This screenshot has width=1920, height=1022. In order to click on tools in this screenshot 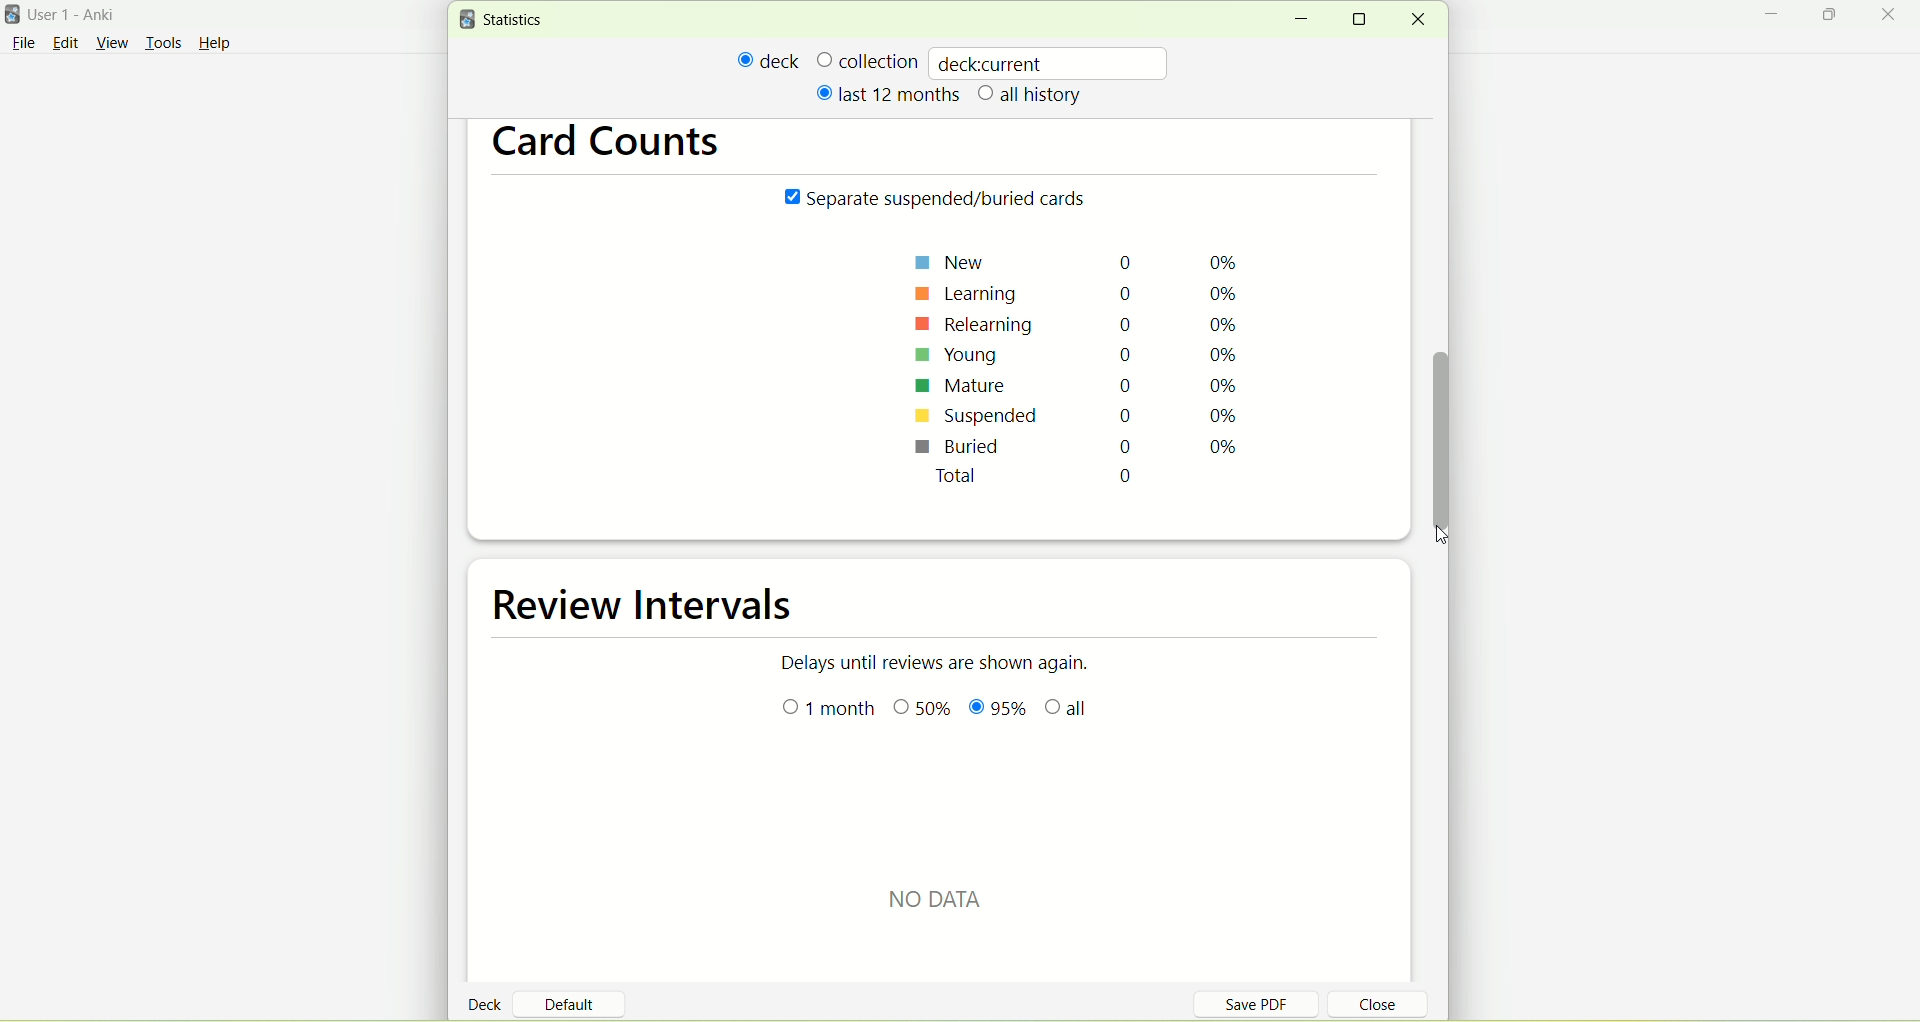, I will do `click(163, 45)`.